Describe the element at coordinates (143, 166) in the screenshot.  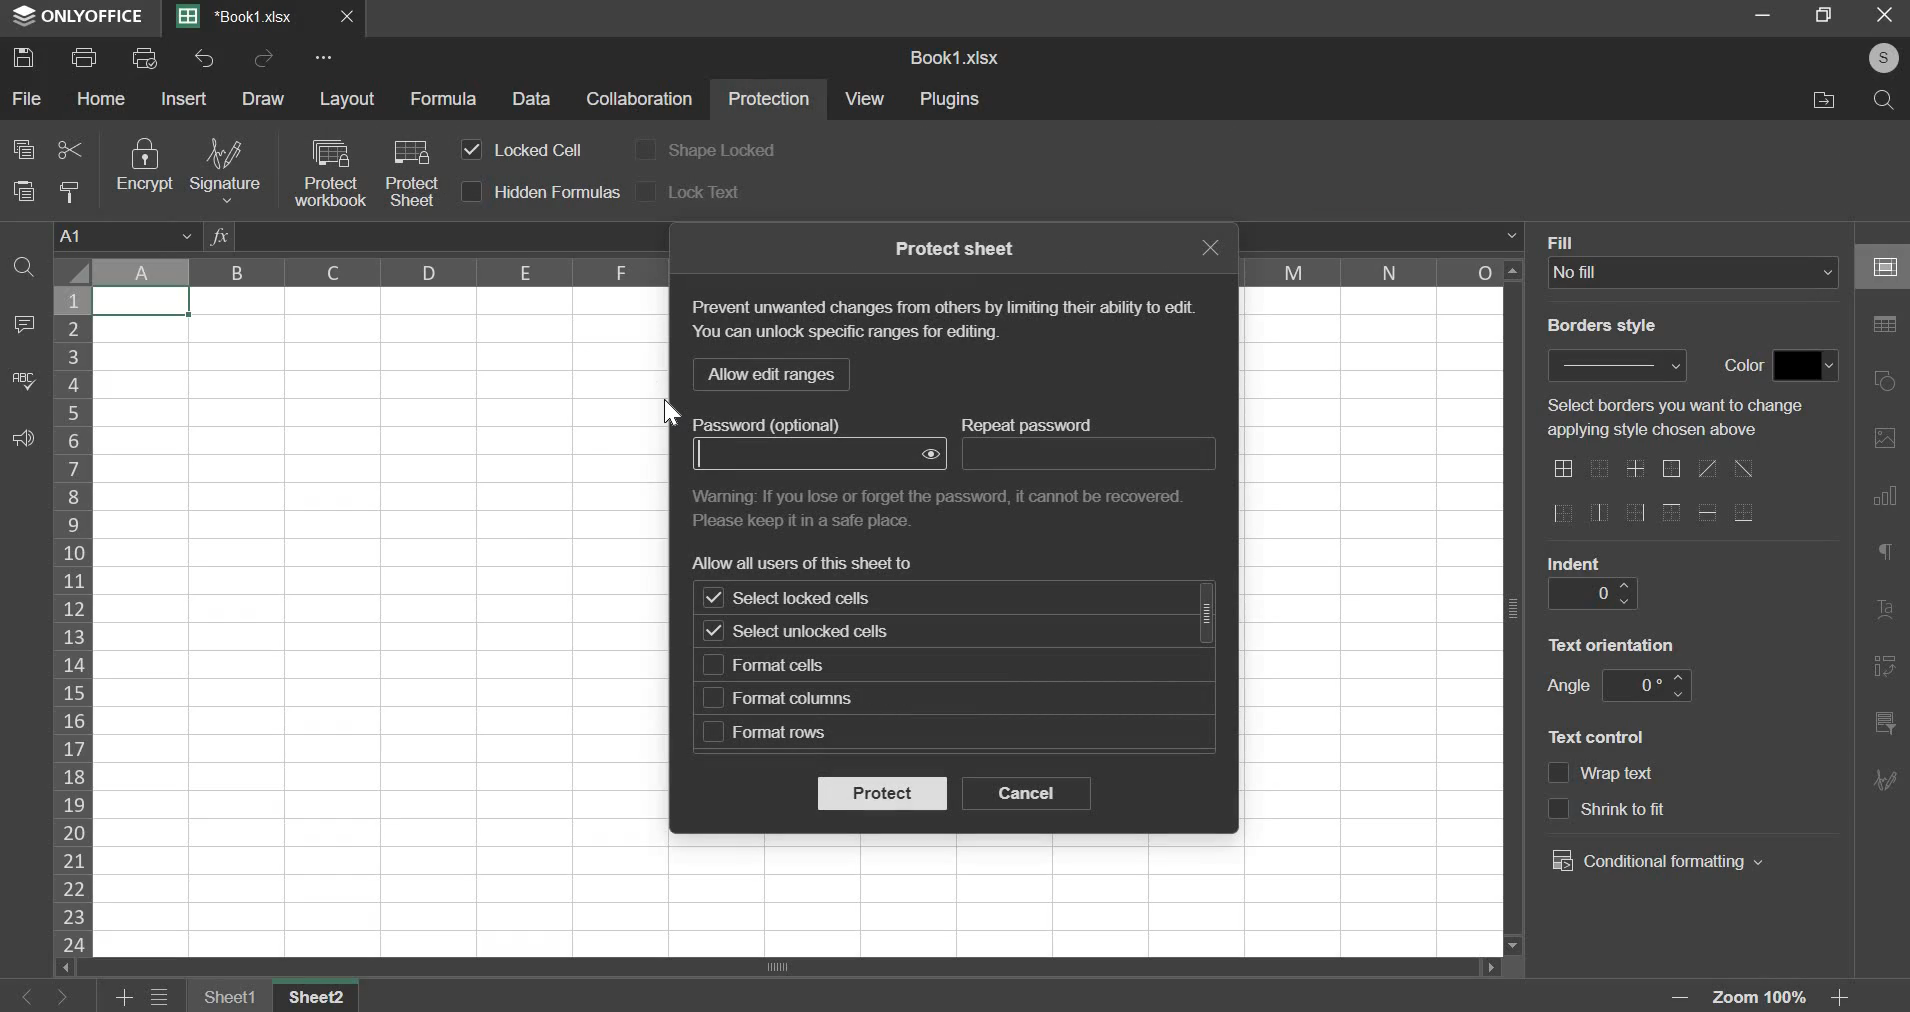
I see `encrypt` at that location.